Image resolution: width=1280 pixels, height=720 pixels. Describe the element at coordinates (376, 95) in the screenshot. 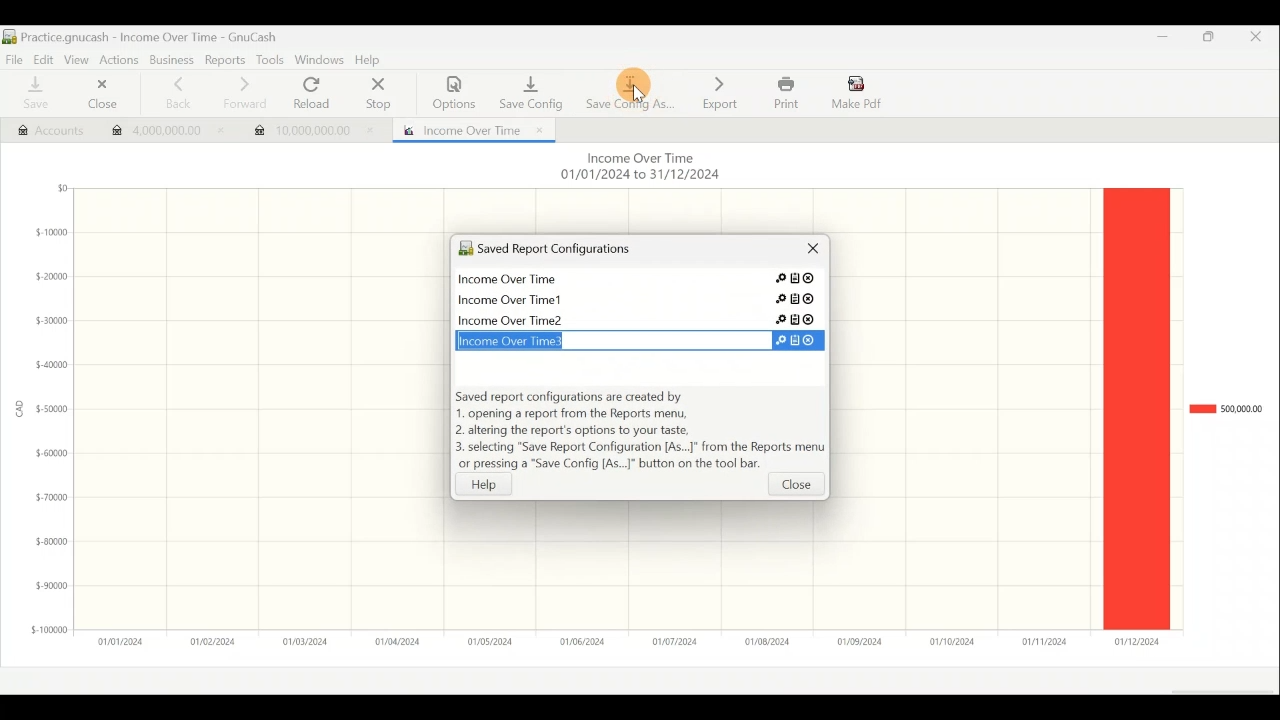

I see `Stop` at that location.